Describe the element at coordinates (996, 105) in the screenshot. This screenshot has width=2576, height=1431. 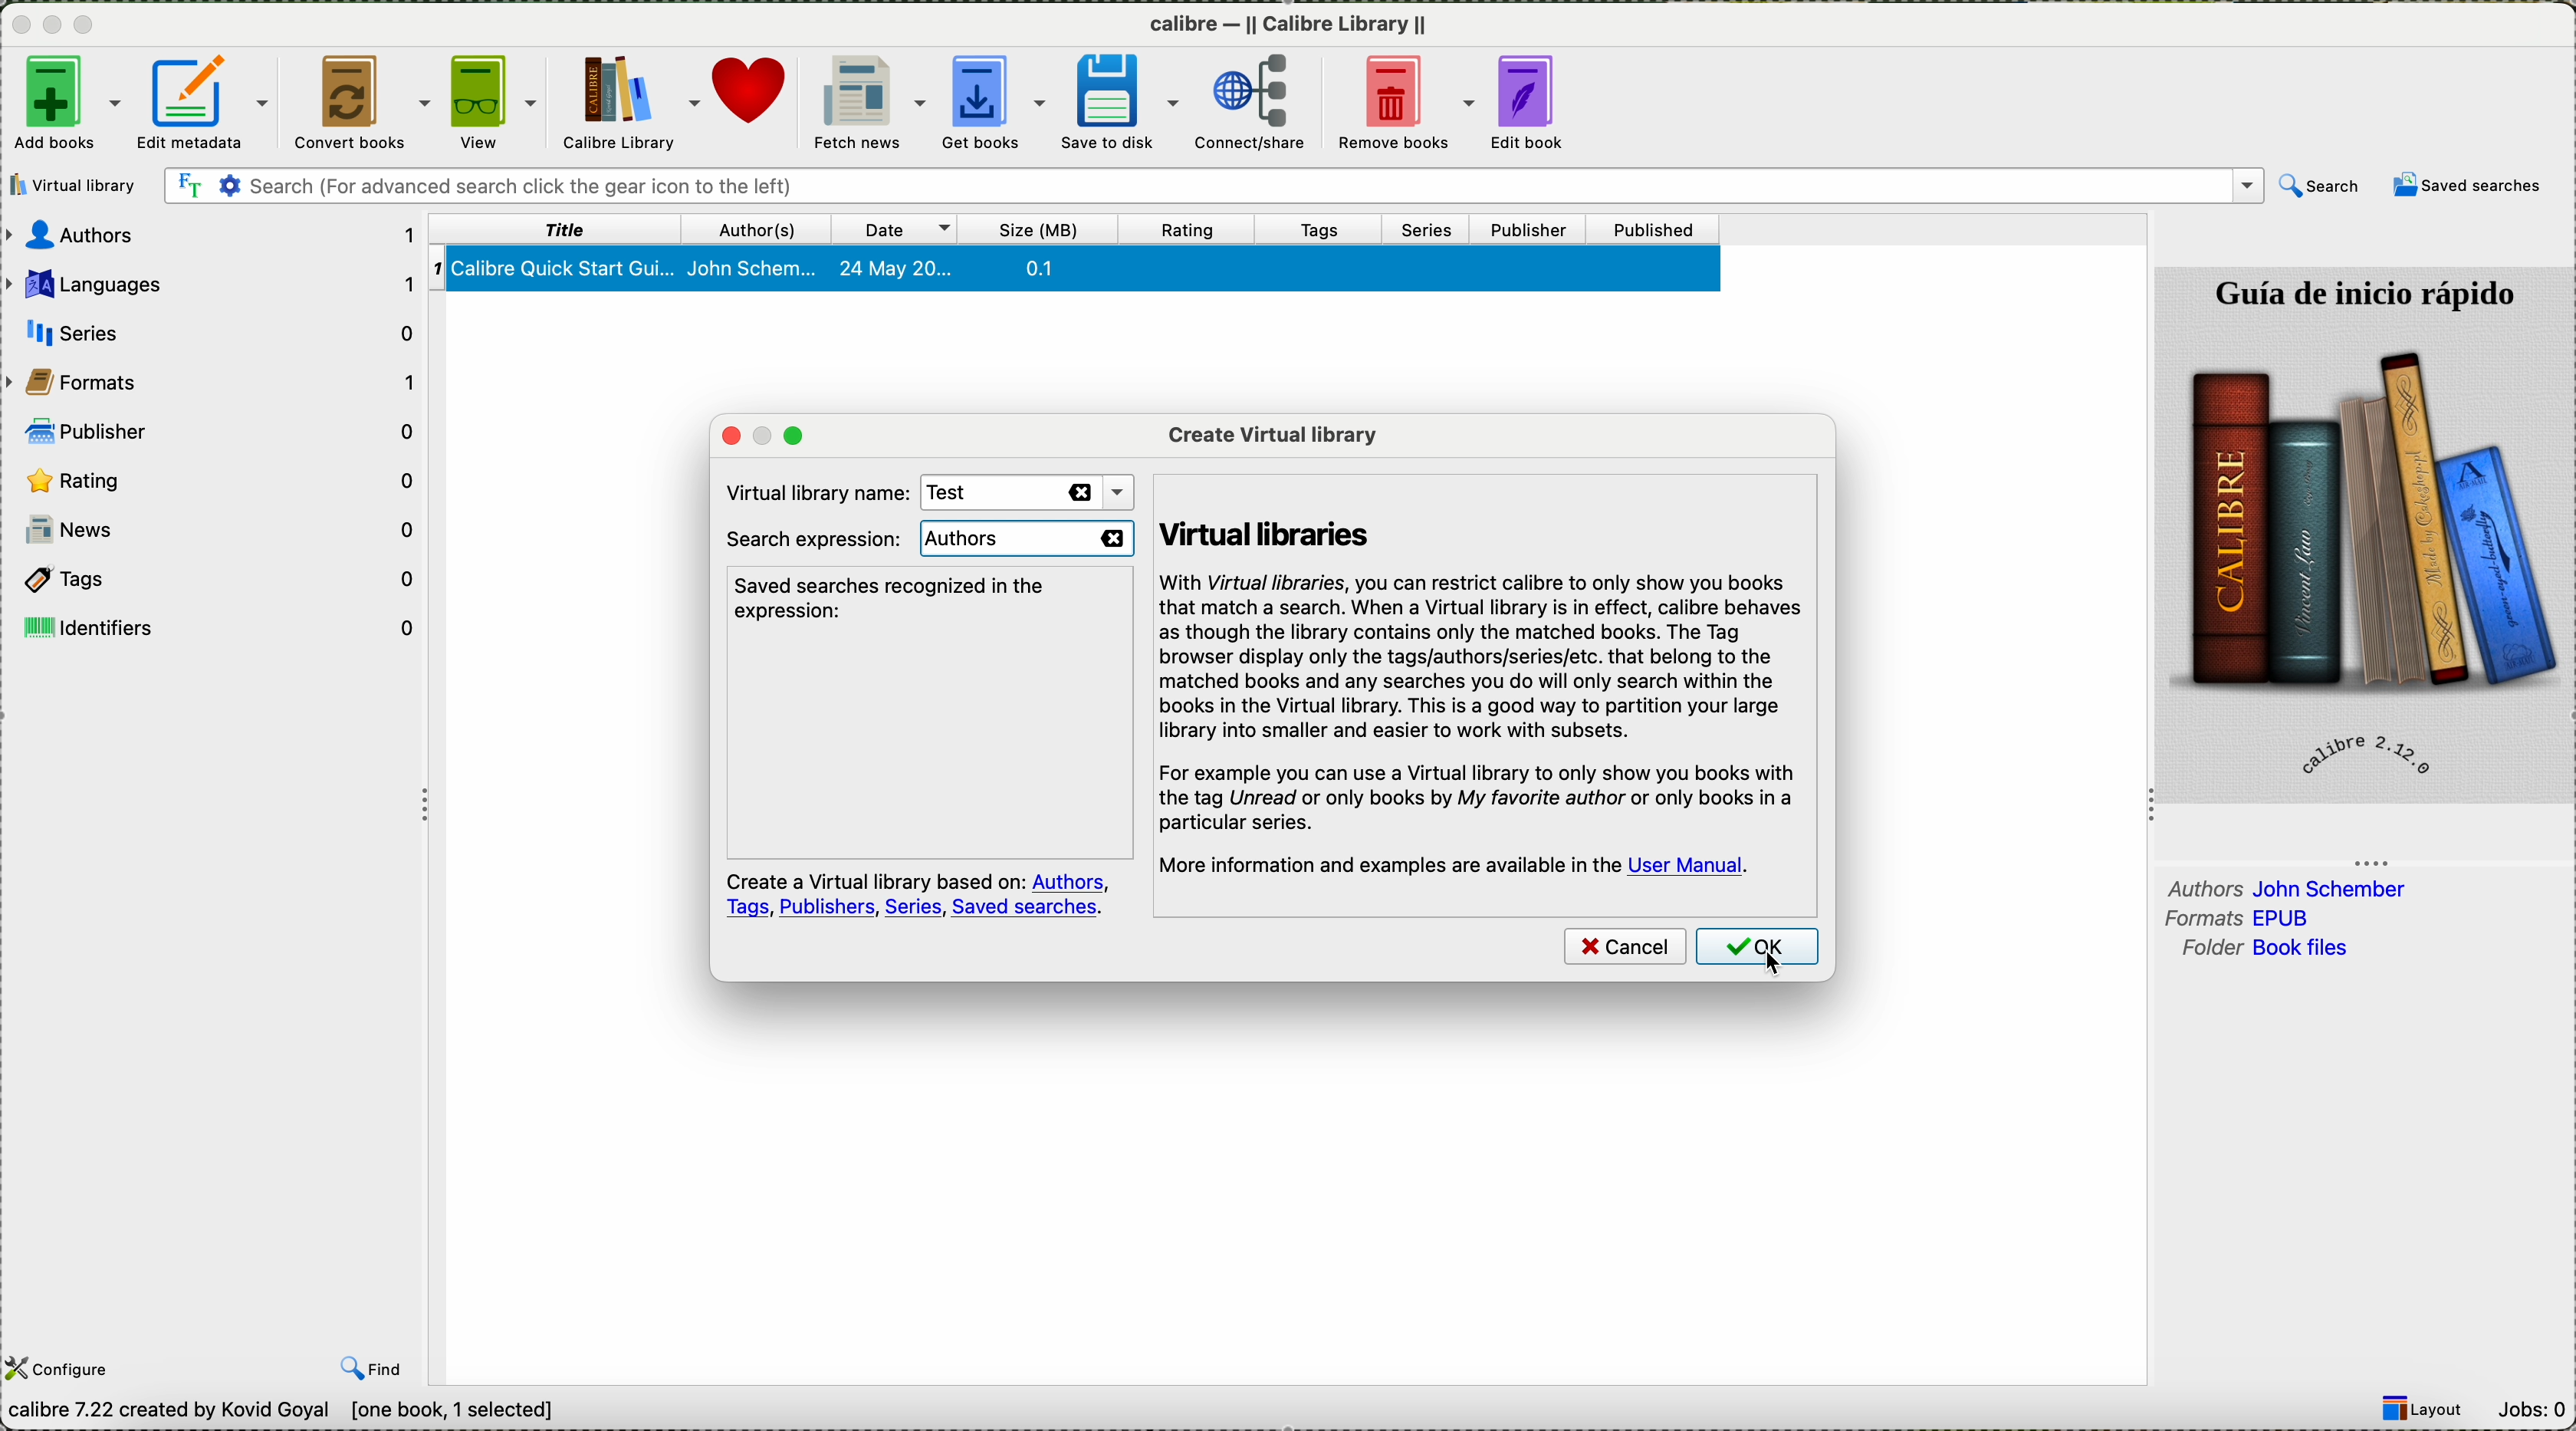
I see `get books` at that location.